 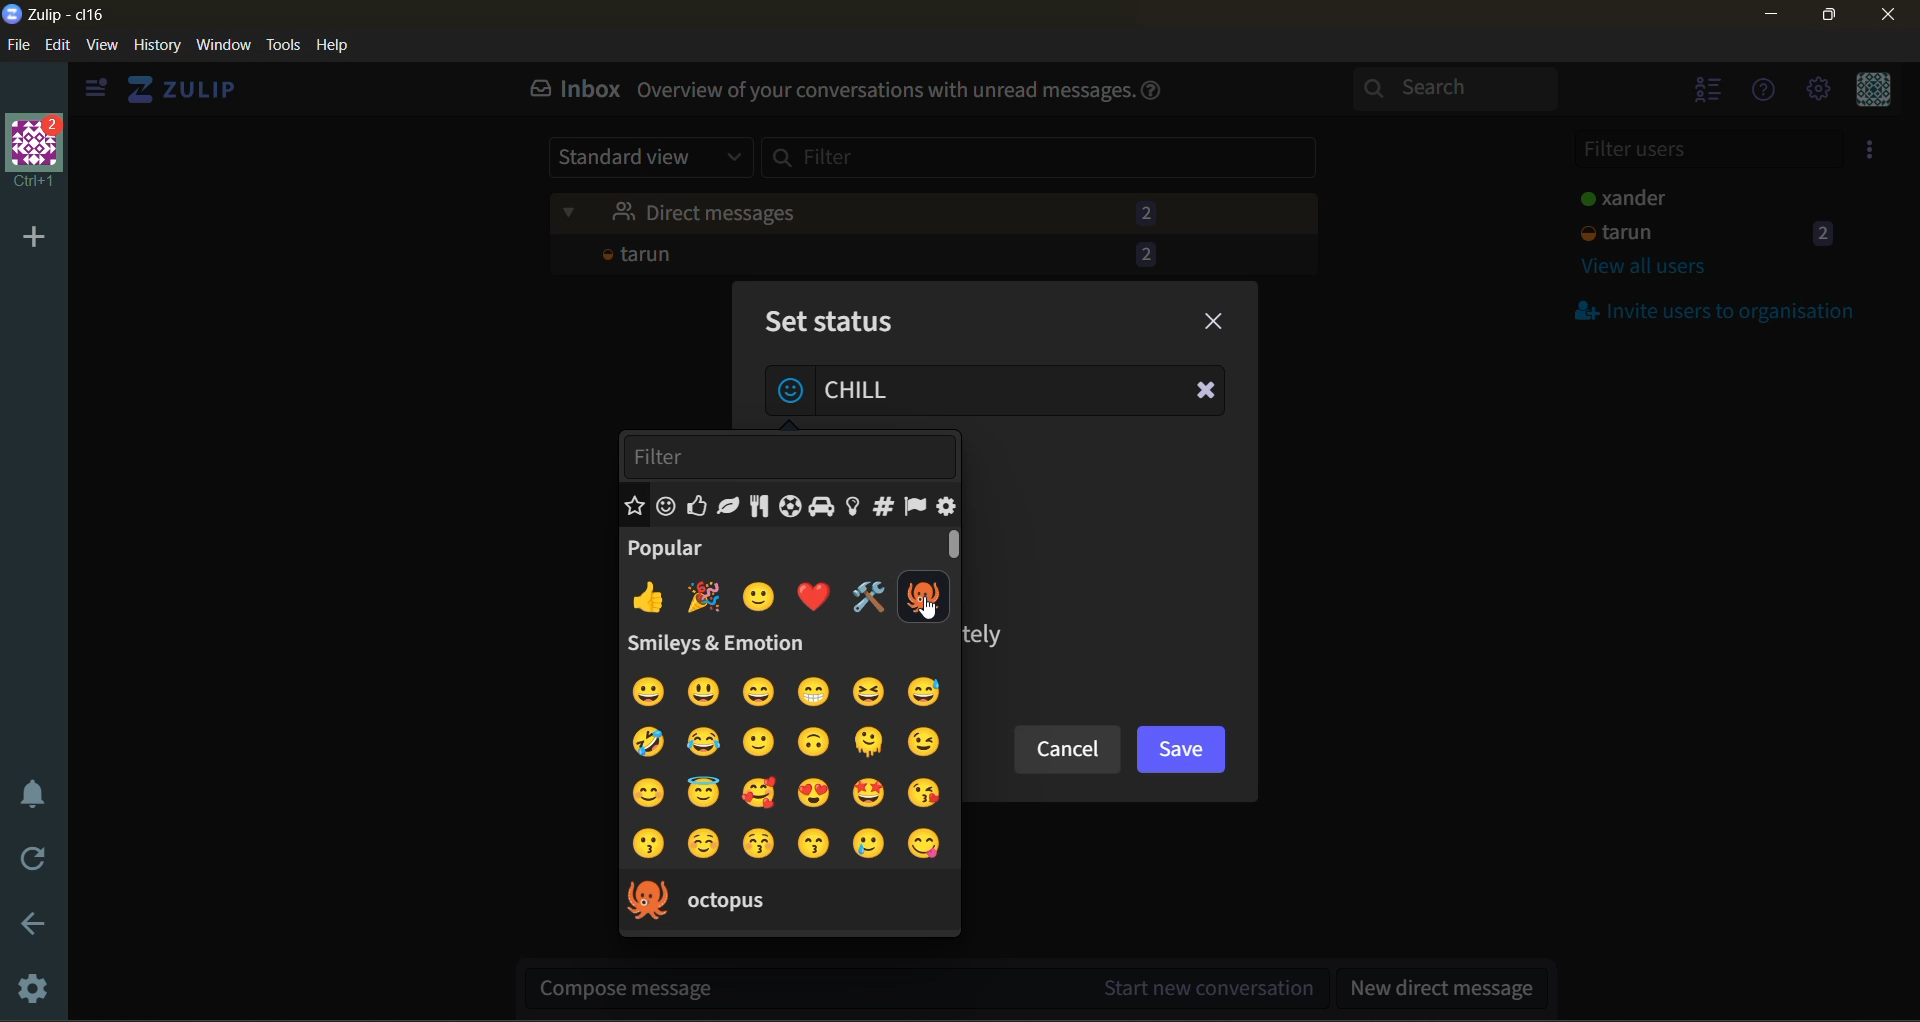 I want to click on settings, so click(x=32, y=989).